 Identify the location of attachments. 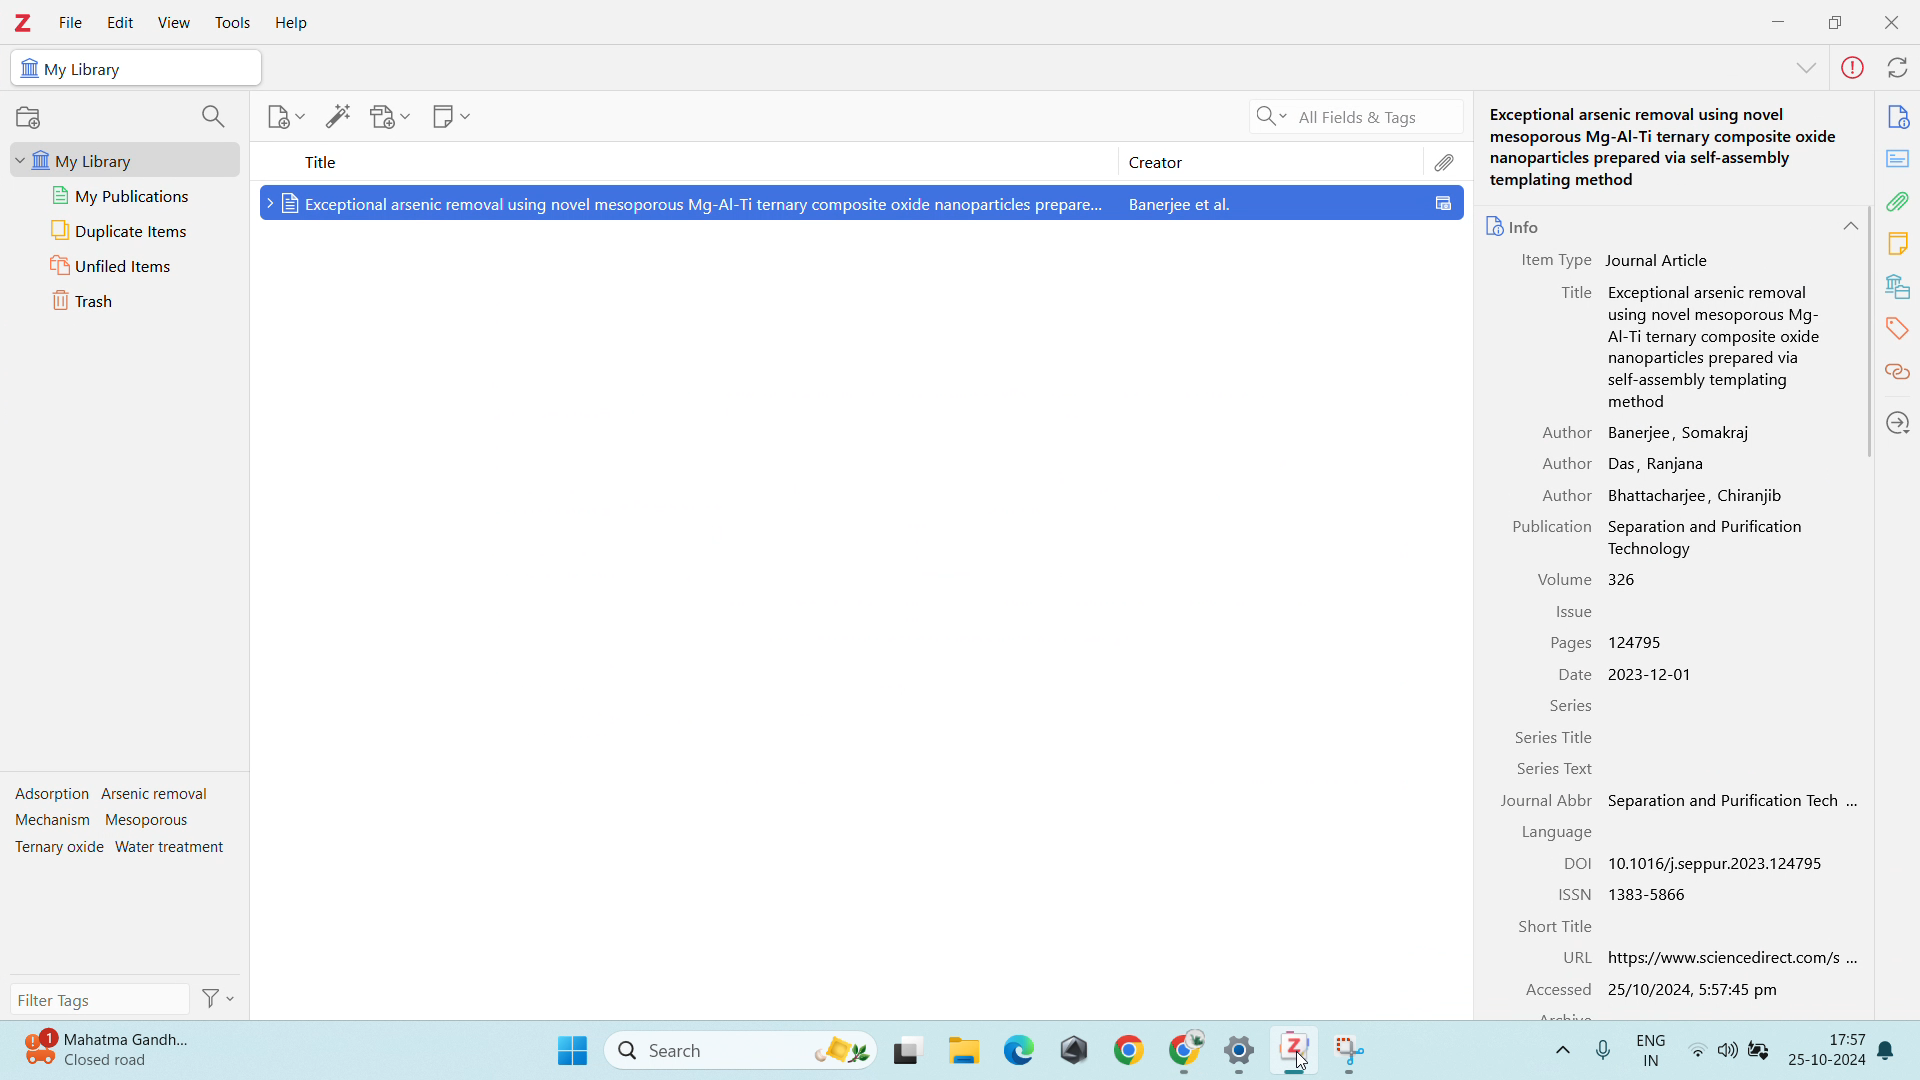
(1445, 161).